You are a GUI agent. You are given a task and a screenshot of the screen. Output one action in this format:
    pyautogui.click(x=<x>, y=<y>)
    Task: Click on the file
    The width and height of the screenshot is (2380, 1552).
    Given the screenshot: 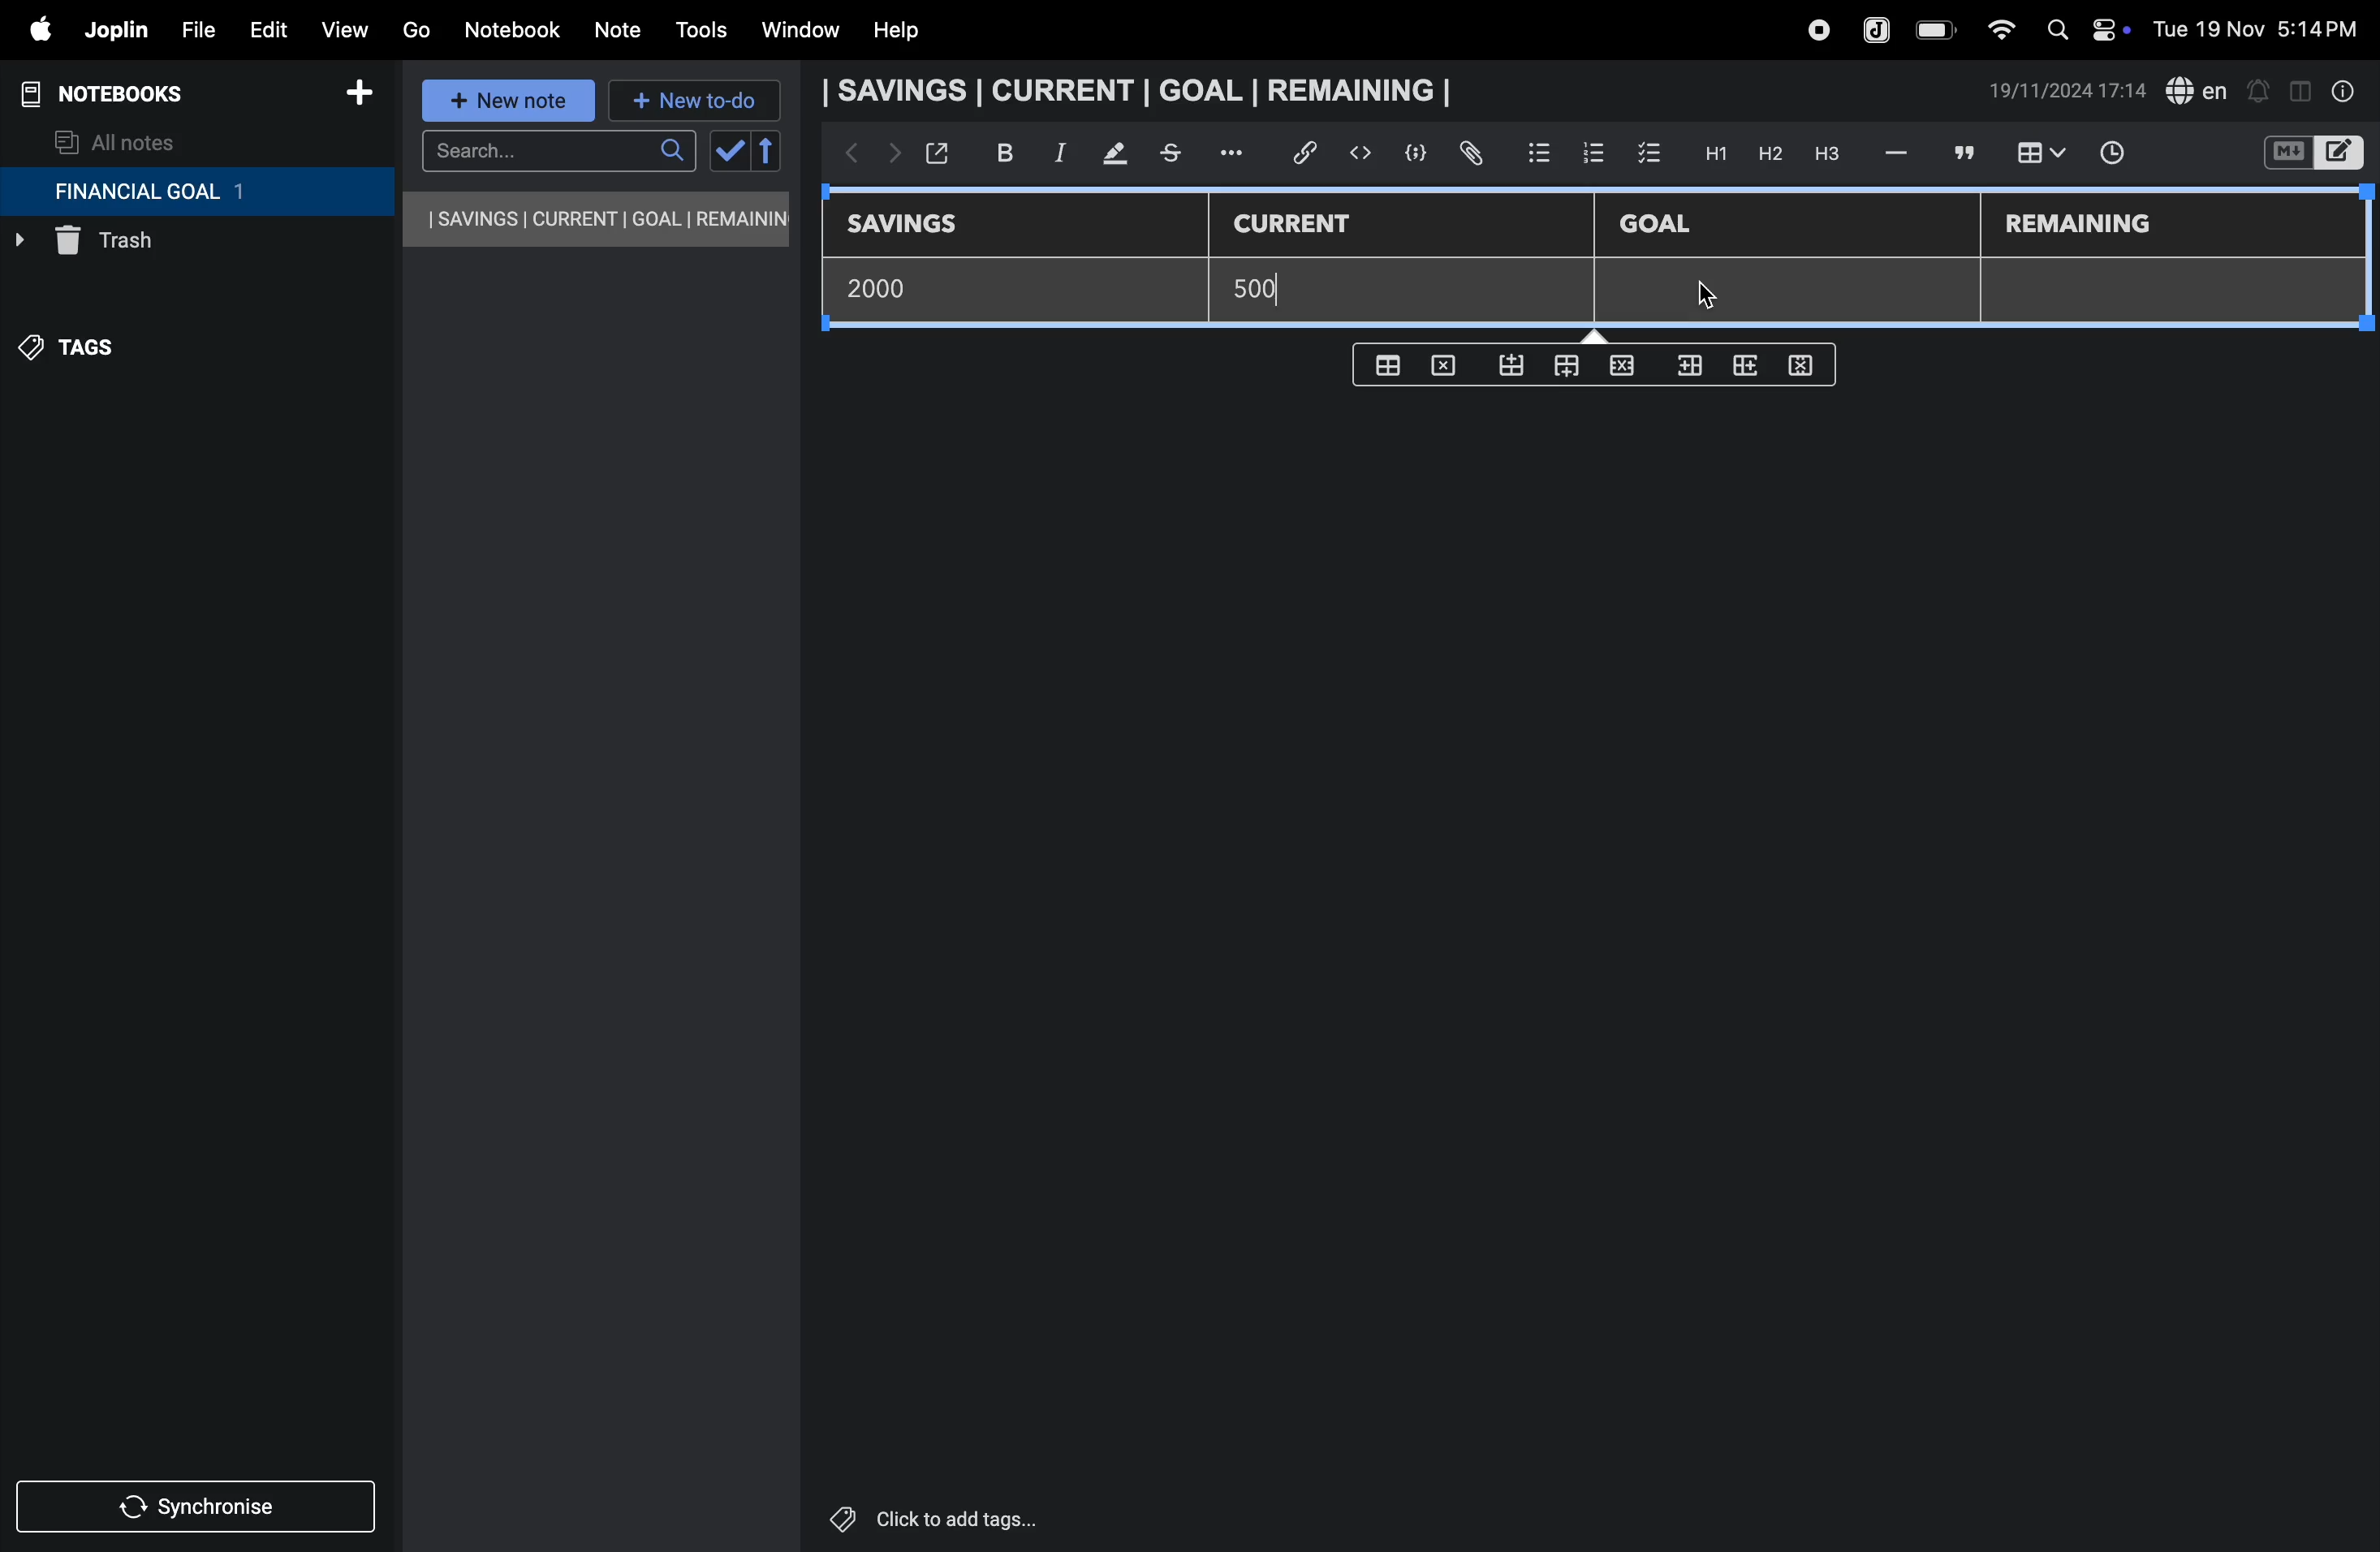 What is the action you would take?
    pyautogui.click(x=191, y=27)
    